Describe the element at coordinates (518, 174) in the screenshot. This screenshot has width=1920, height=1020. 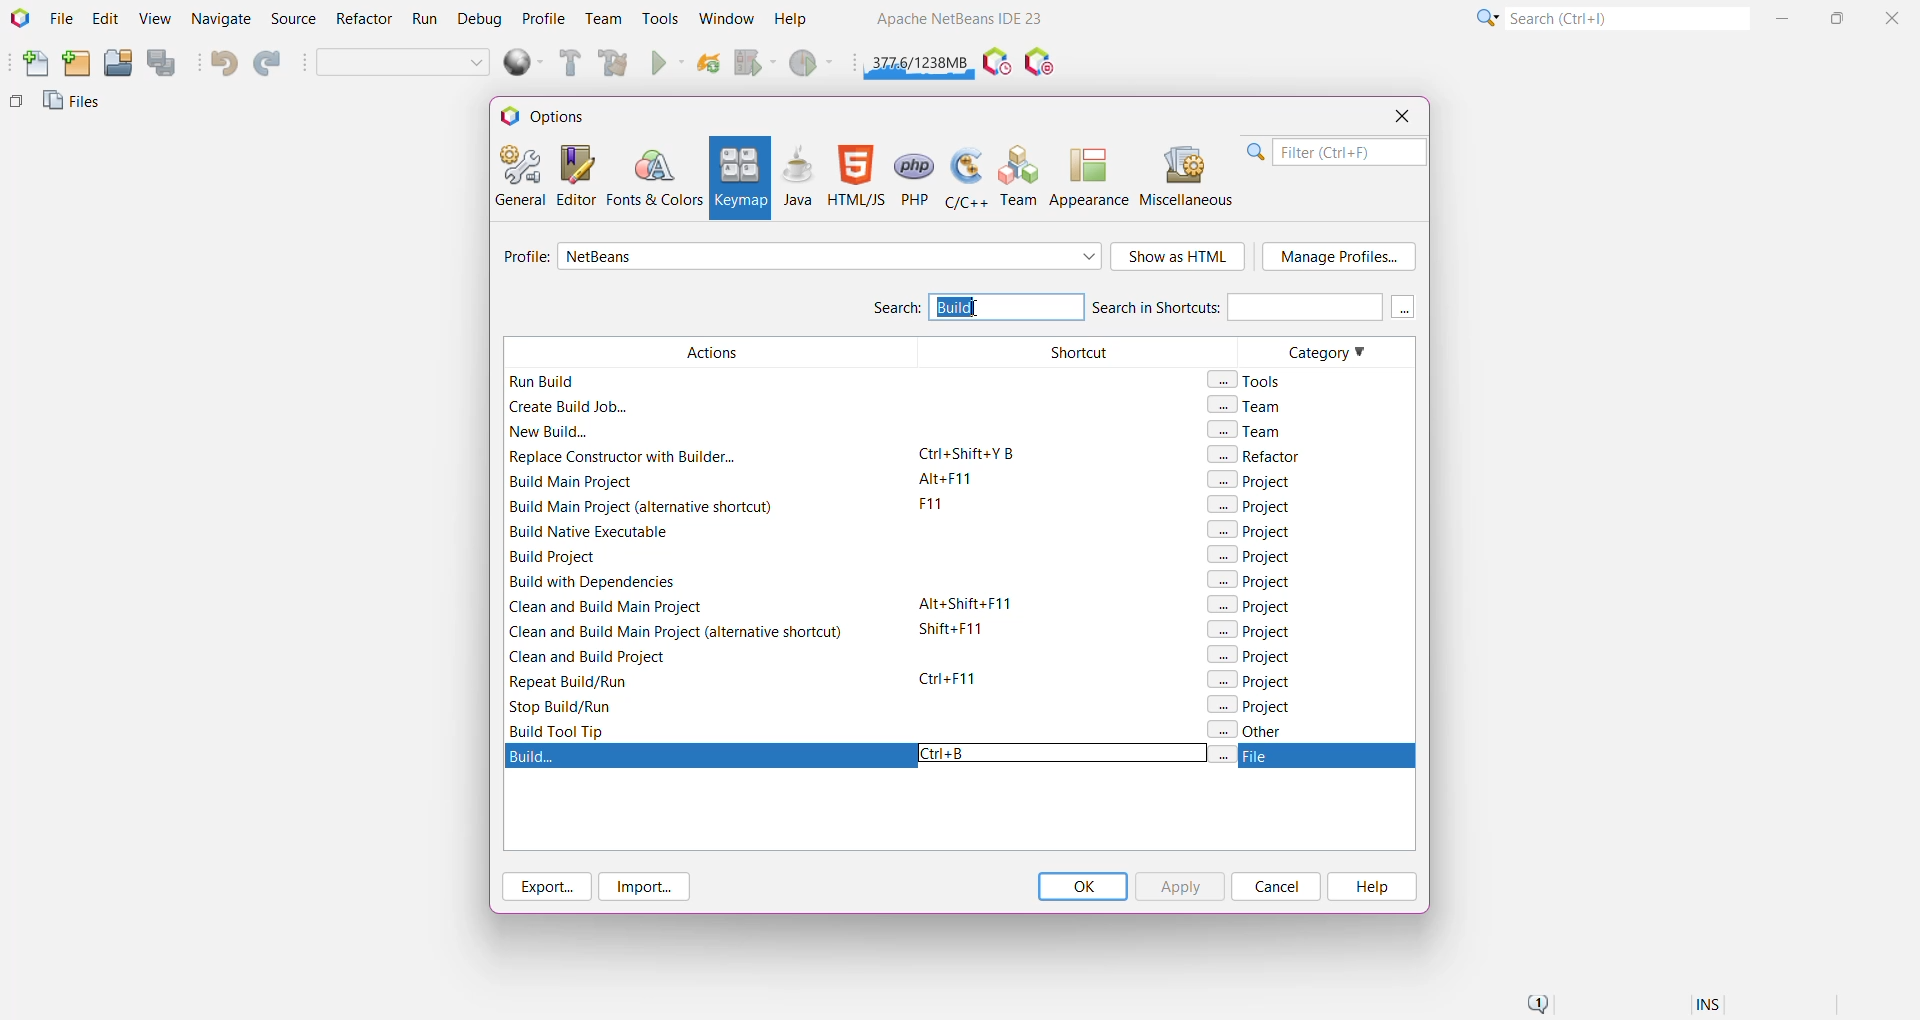
I see `General` at that location.